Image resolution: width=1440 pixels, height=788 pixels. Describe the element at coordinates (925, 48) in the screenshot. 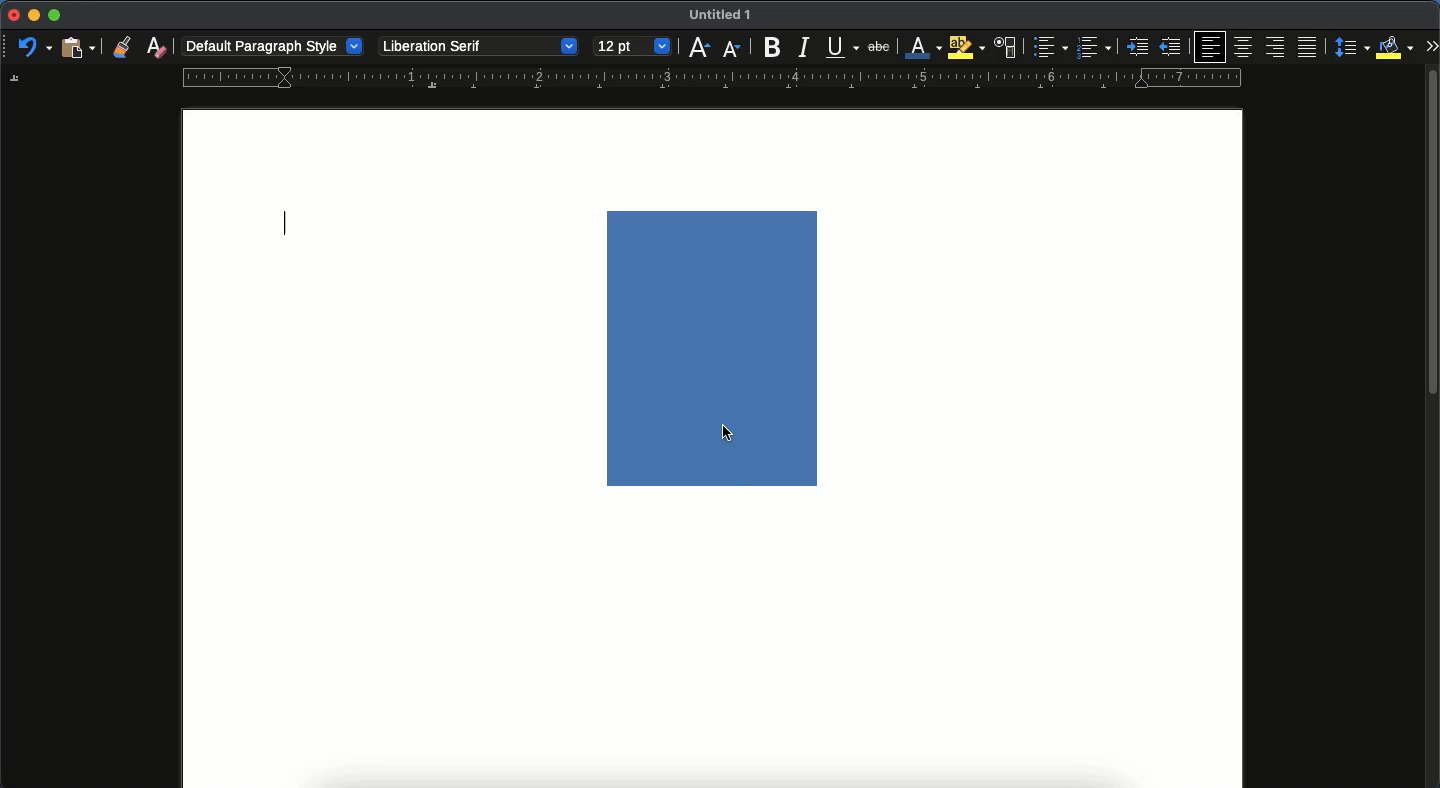

I see `font color` at that location.